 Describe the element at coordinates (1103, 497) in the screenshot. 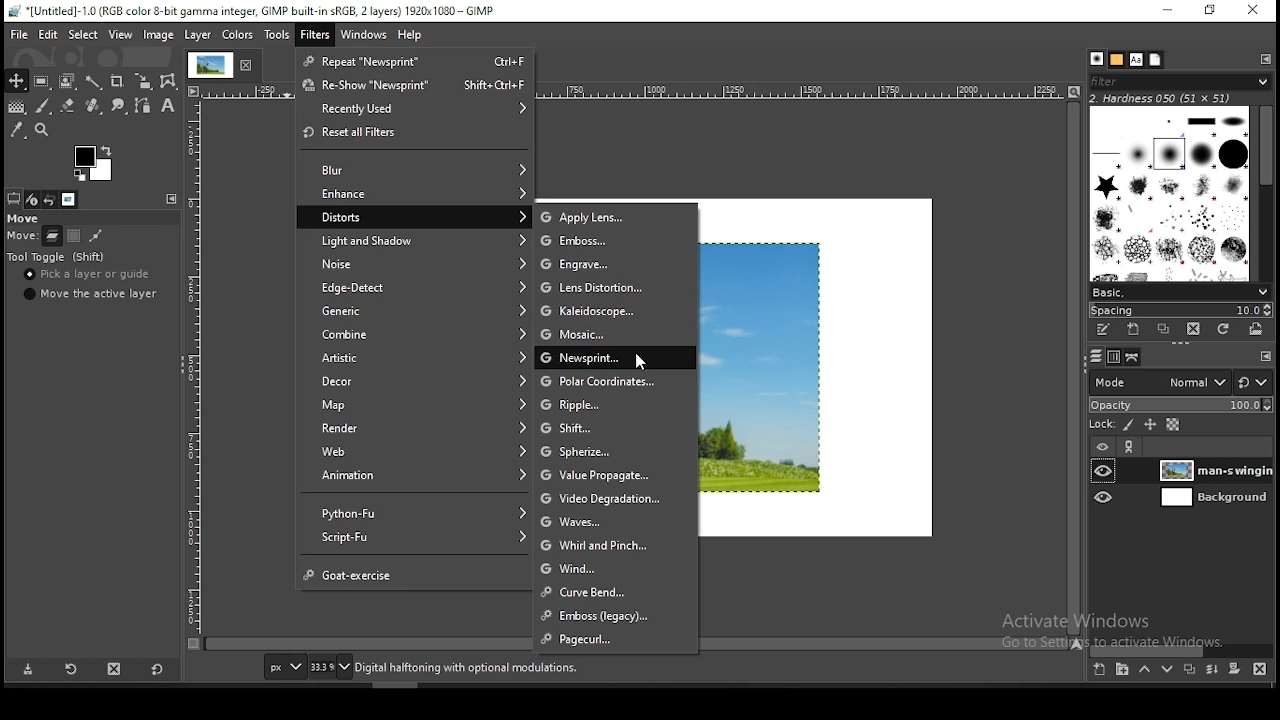

I see `layer visibility on/off` at that location.